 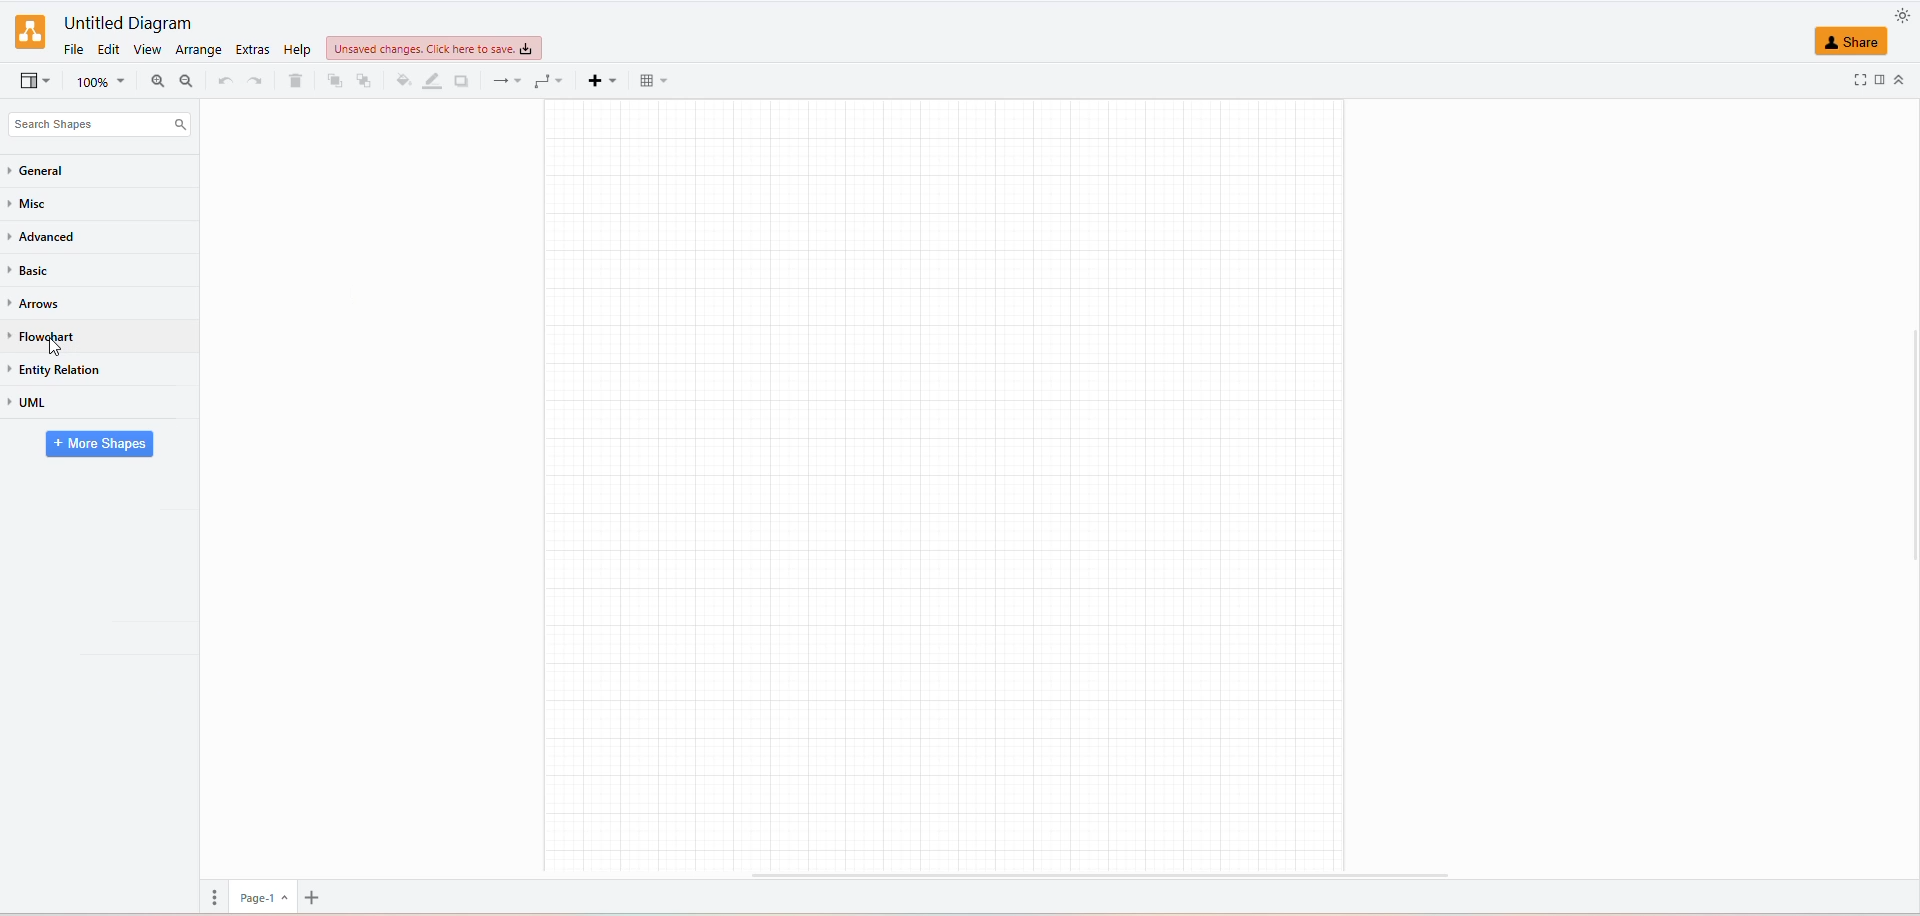 I want to click on ENTITY RELATION, so click(x=60, y=372).